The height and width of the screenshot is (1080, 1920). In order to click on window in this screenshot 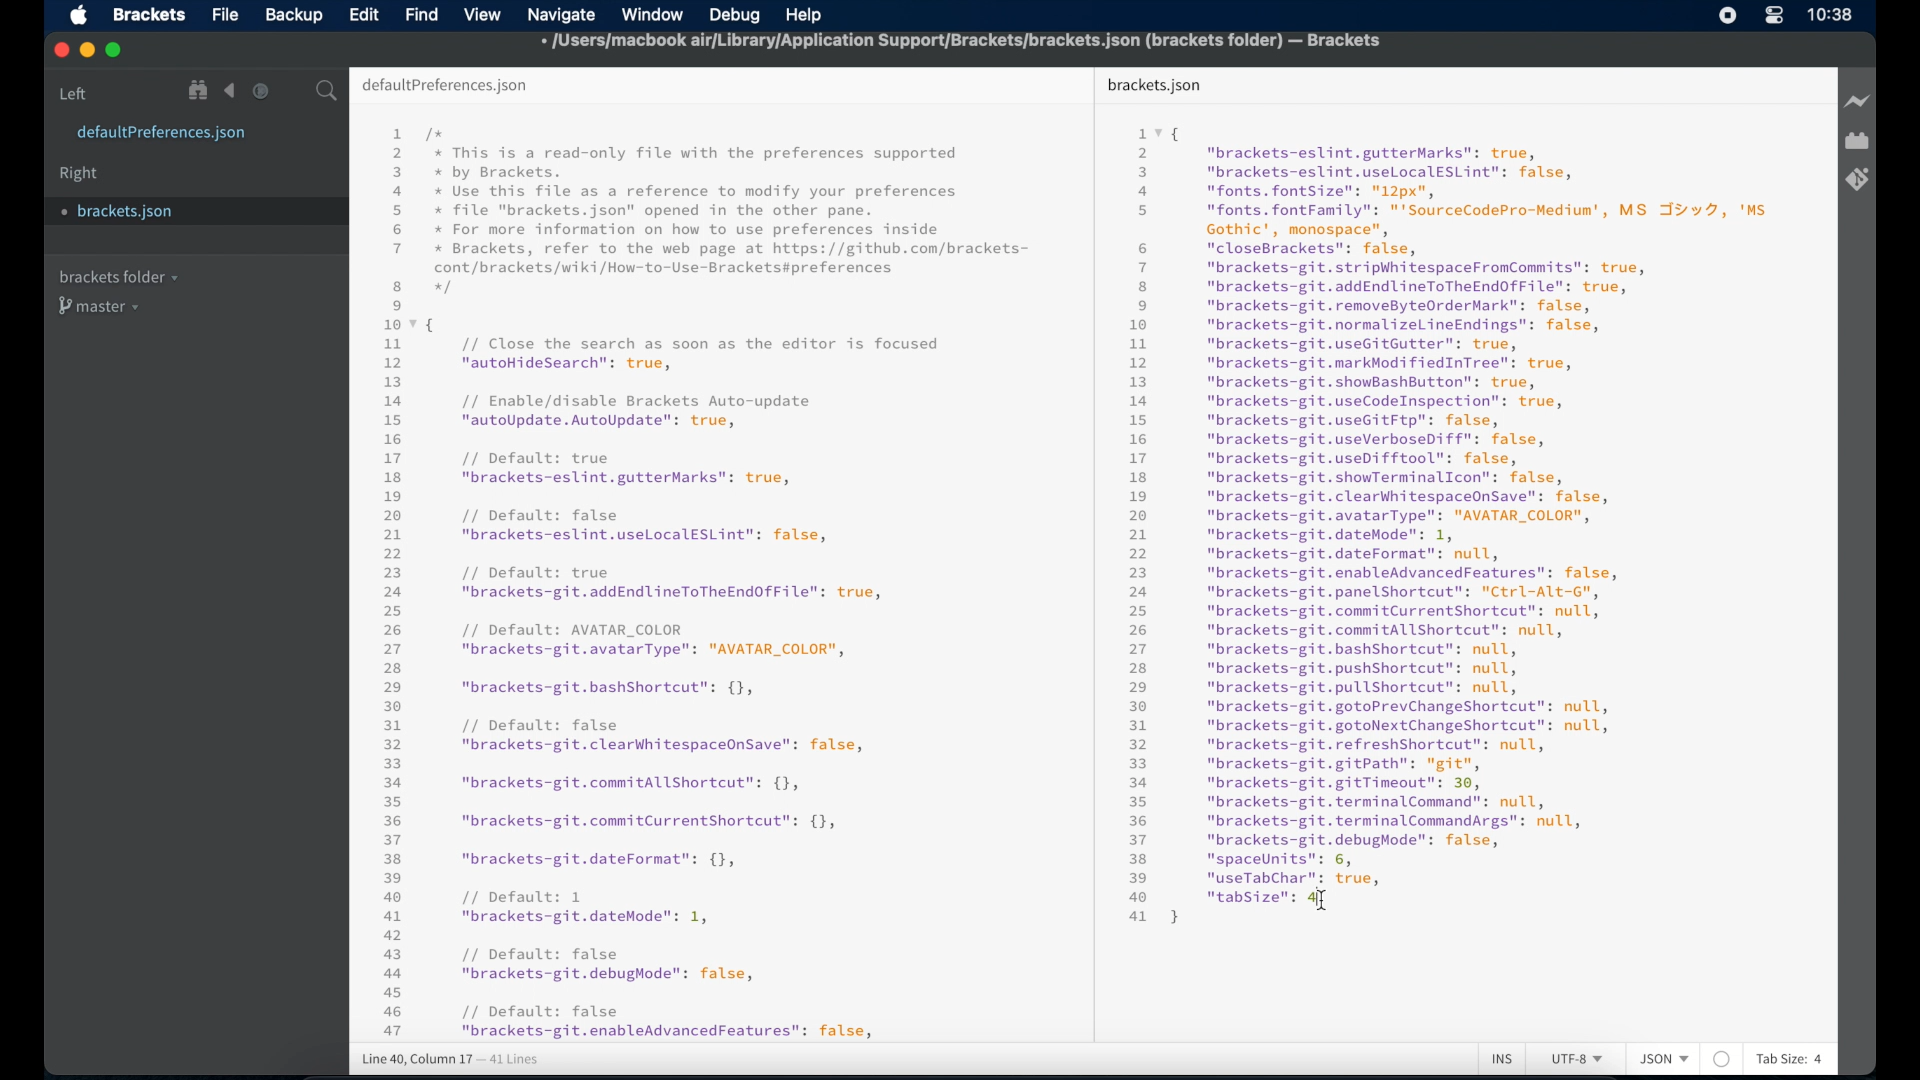, I will do `click(653, 15)`.